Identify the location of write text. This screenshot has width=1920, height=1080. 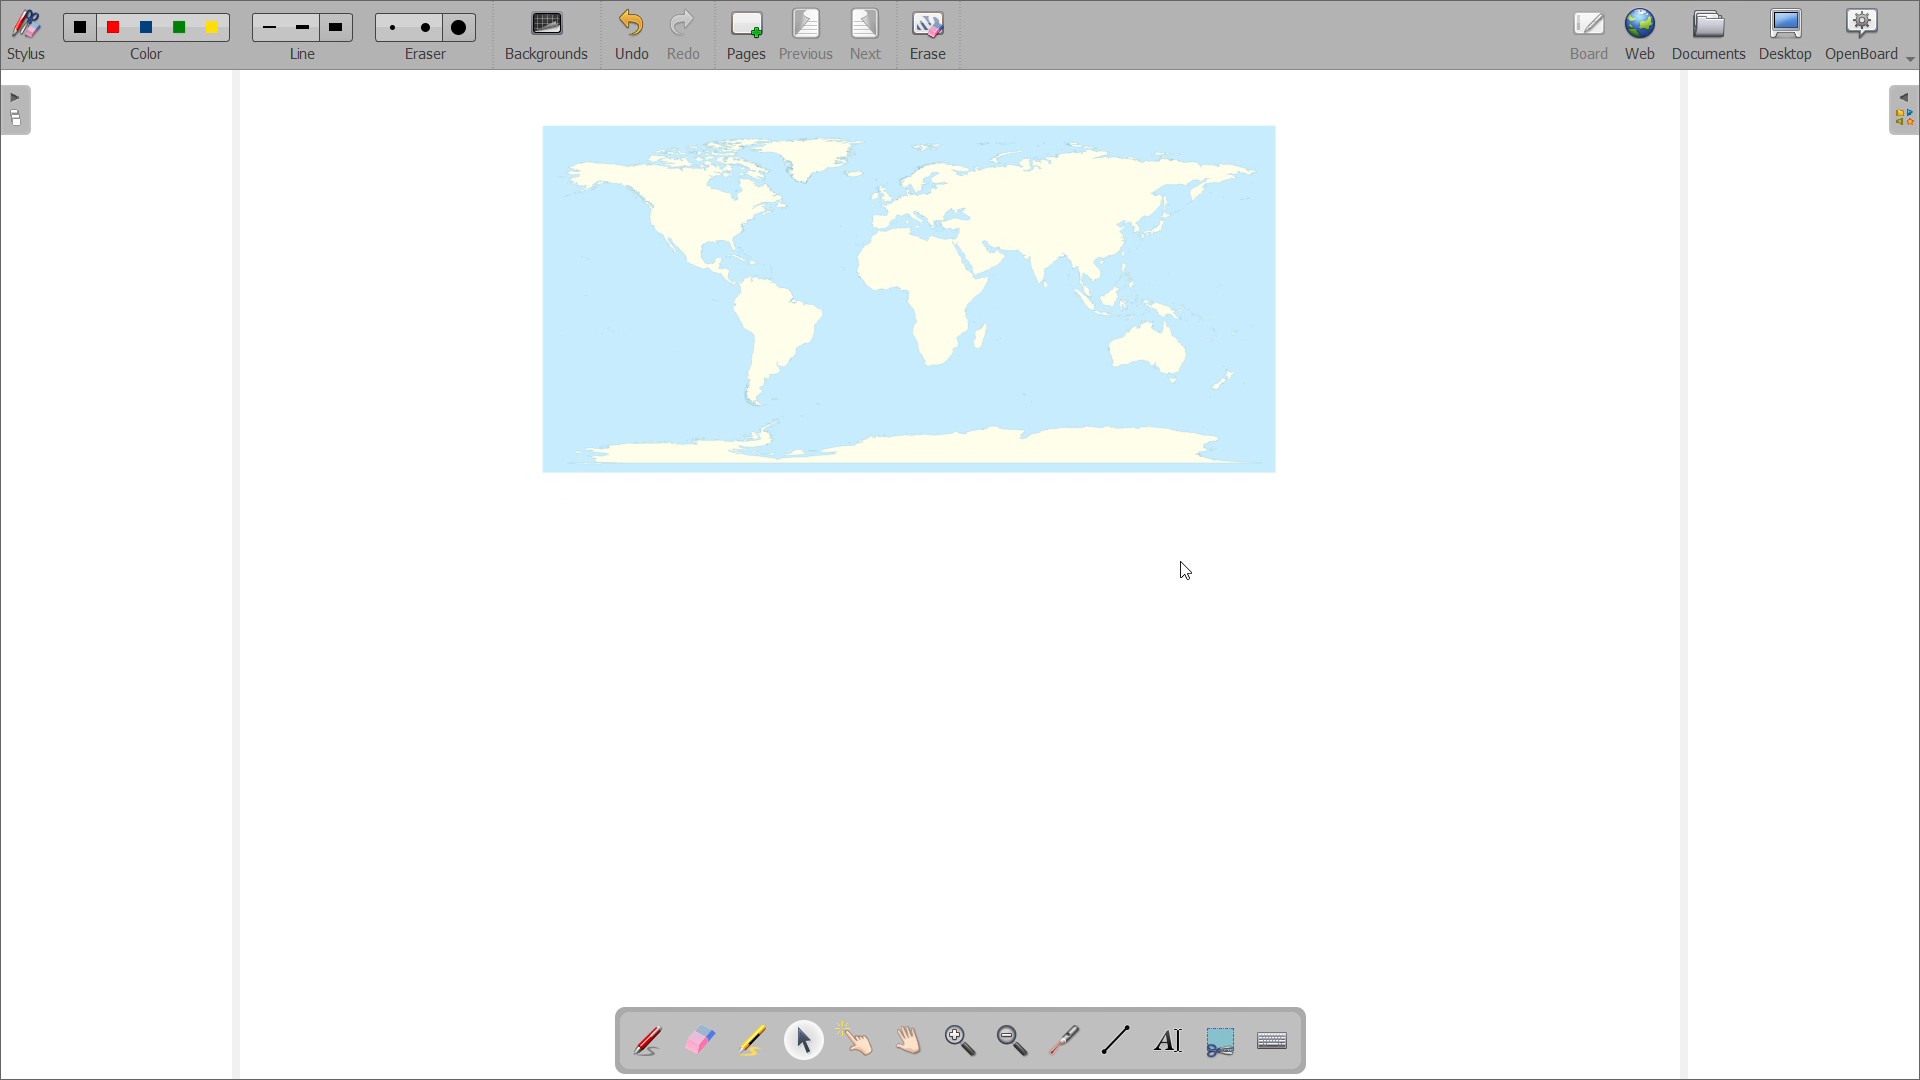
(1168, 1041).